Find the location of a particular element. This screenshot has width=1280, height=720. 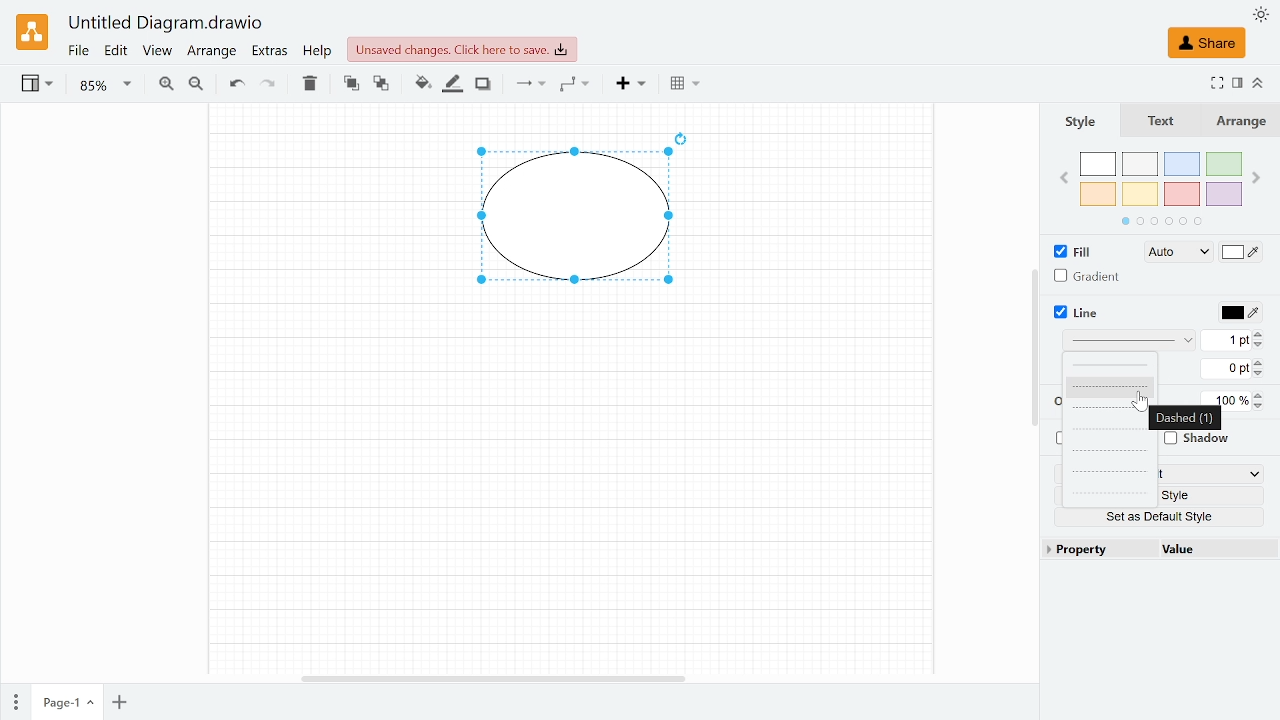

Value is located at coordinates (1207, 550).